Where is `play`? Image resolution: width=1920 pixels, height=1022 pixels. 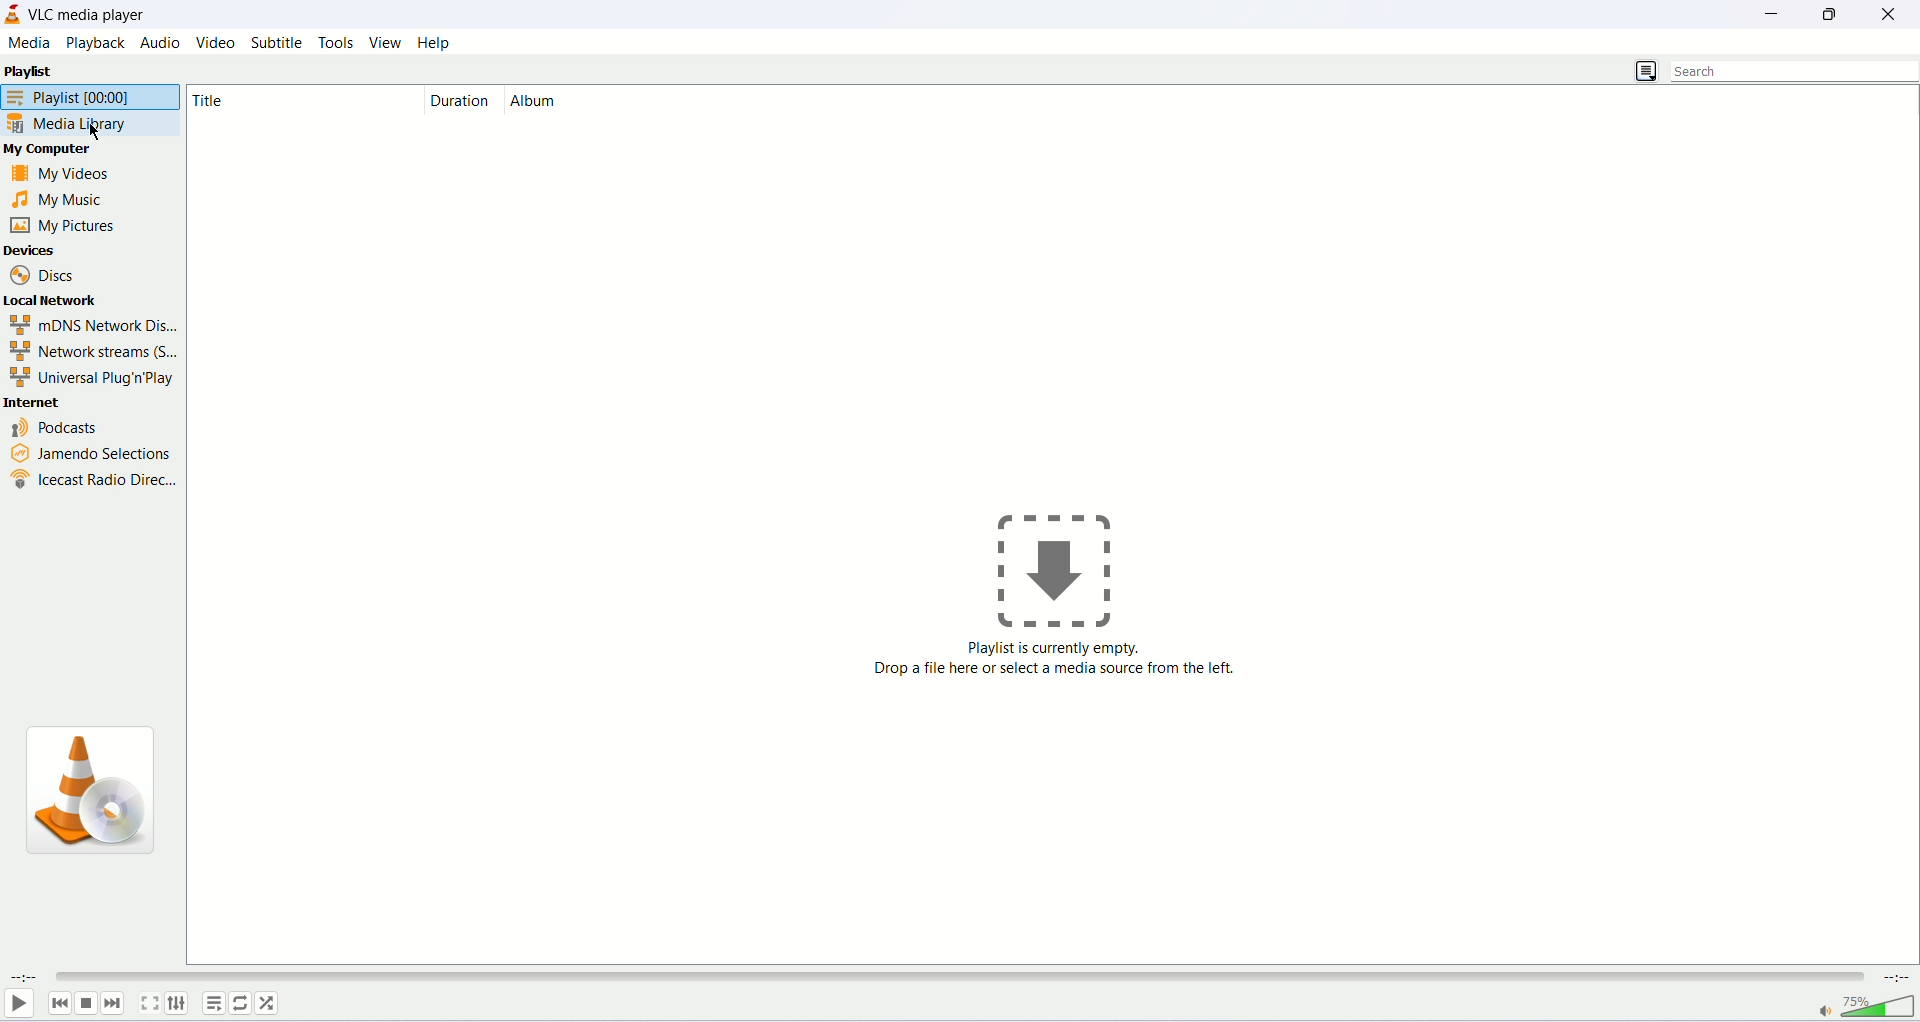
play is located at coordinates (17, 1004).